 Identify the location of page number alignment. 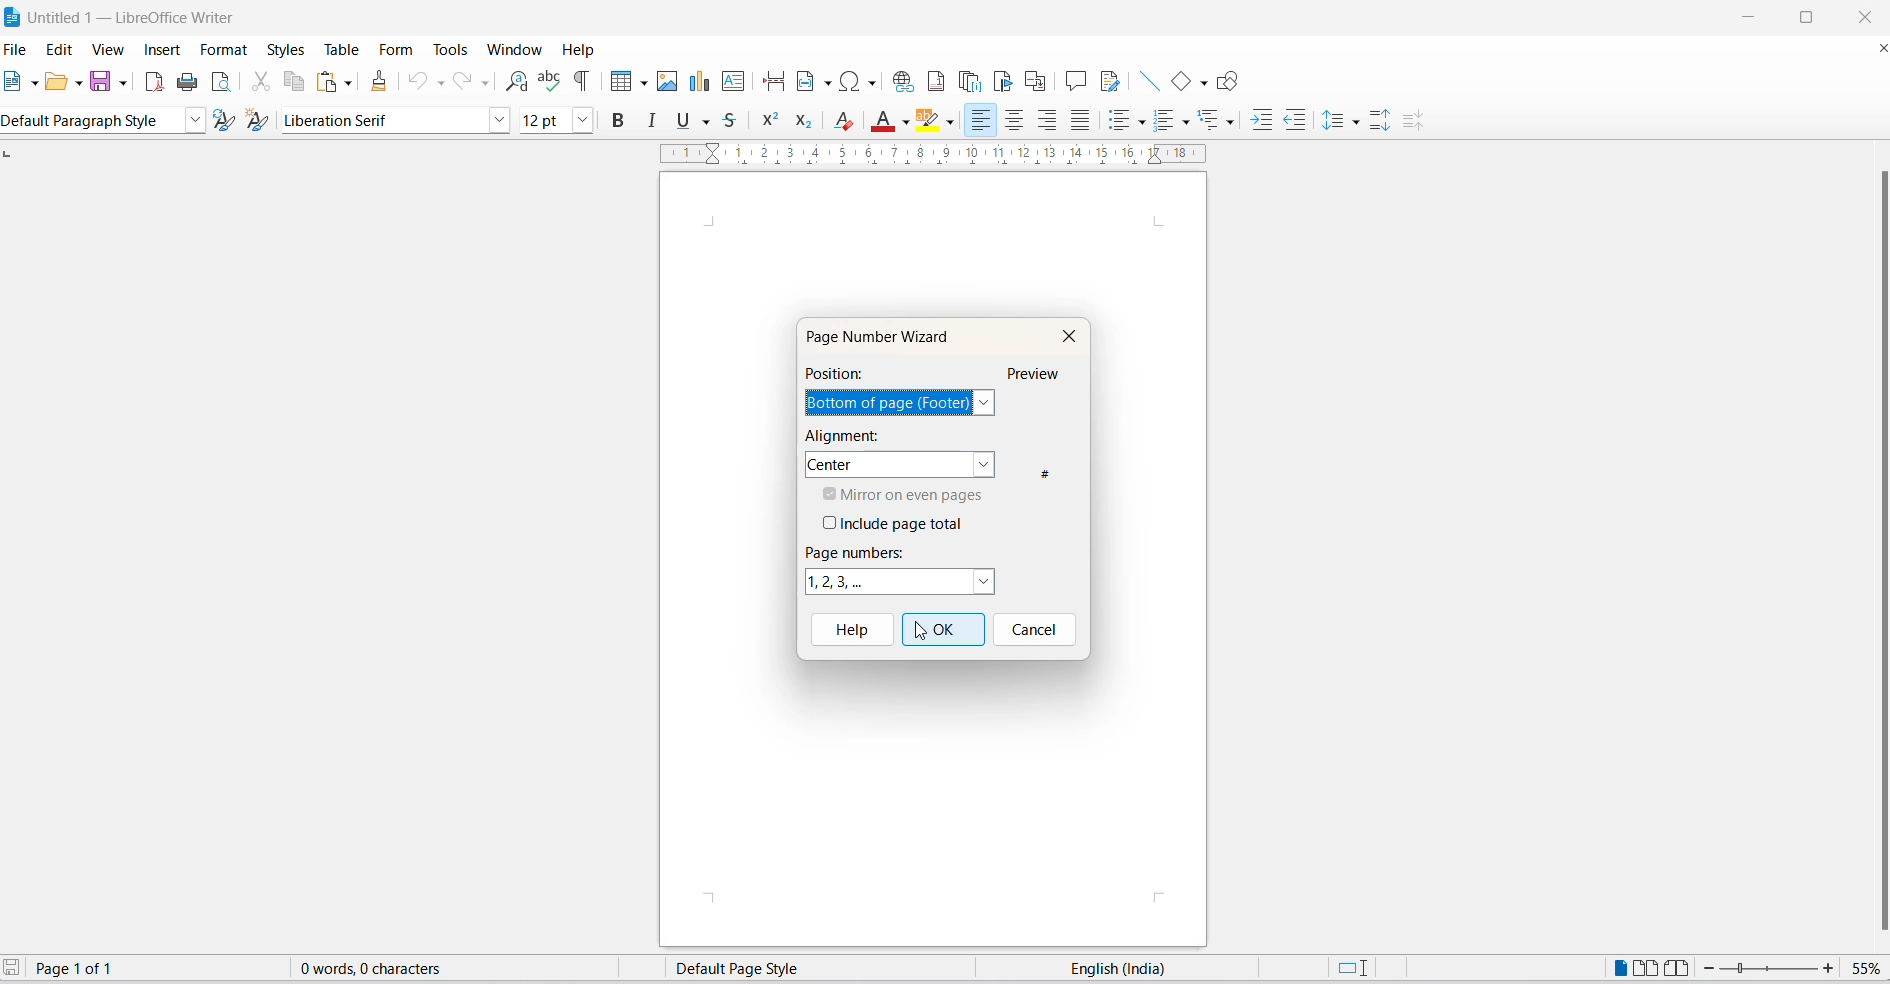
(901, 464).